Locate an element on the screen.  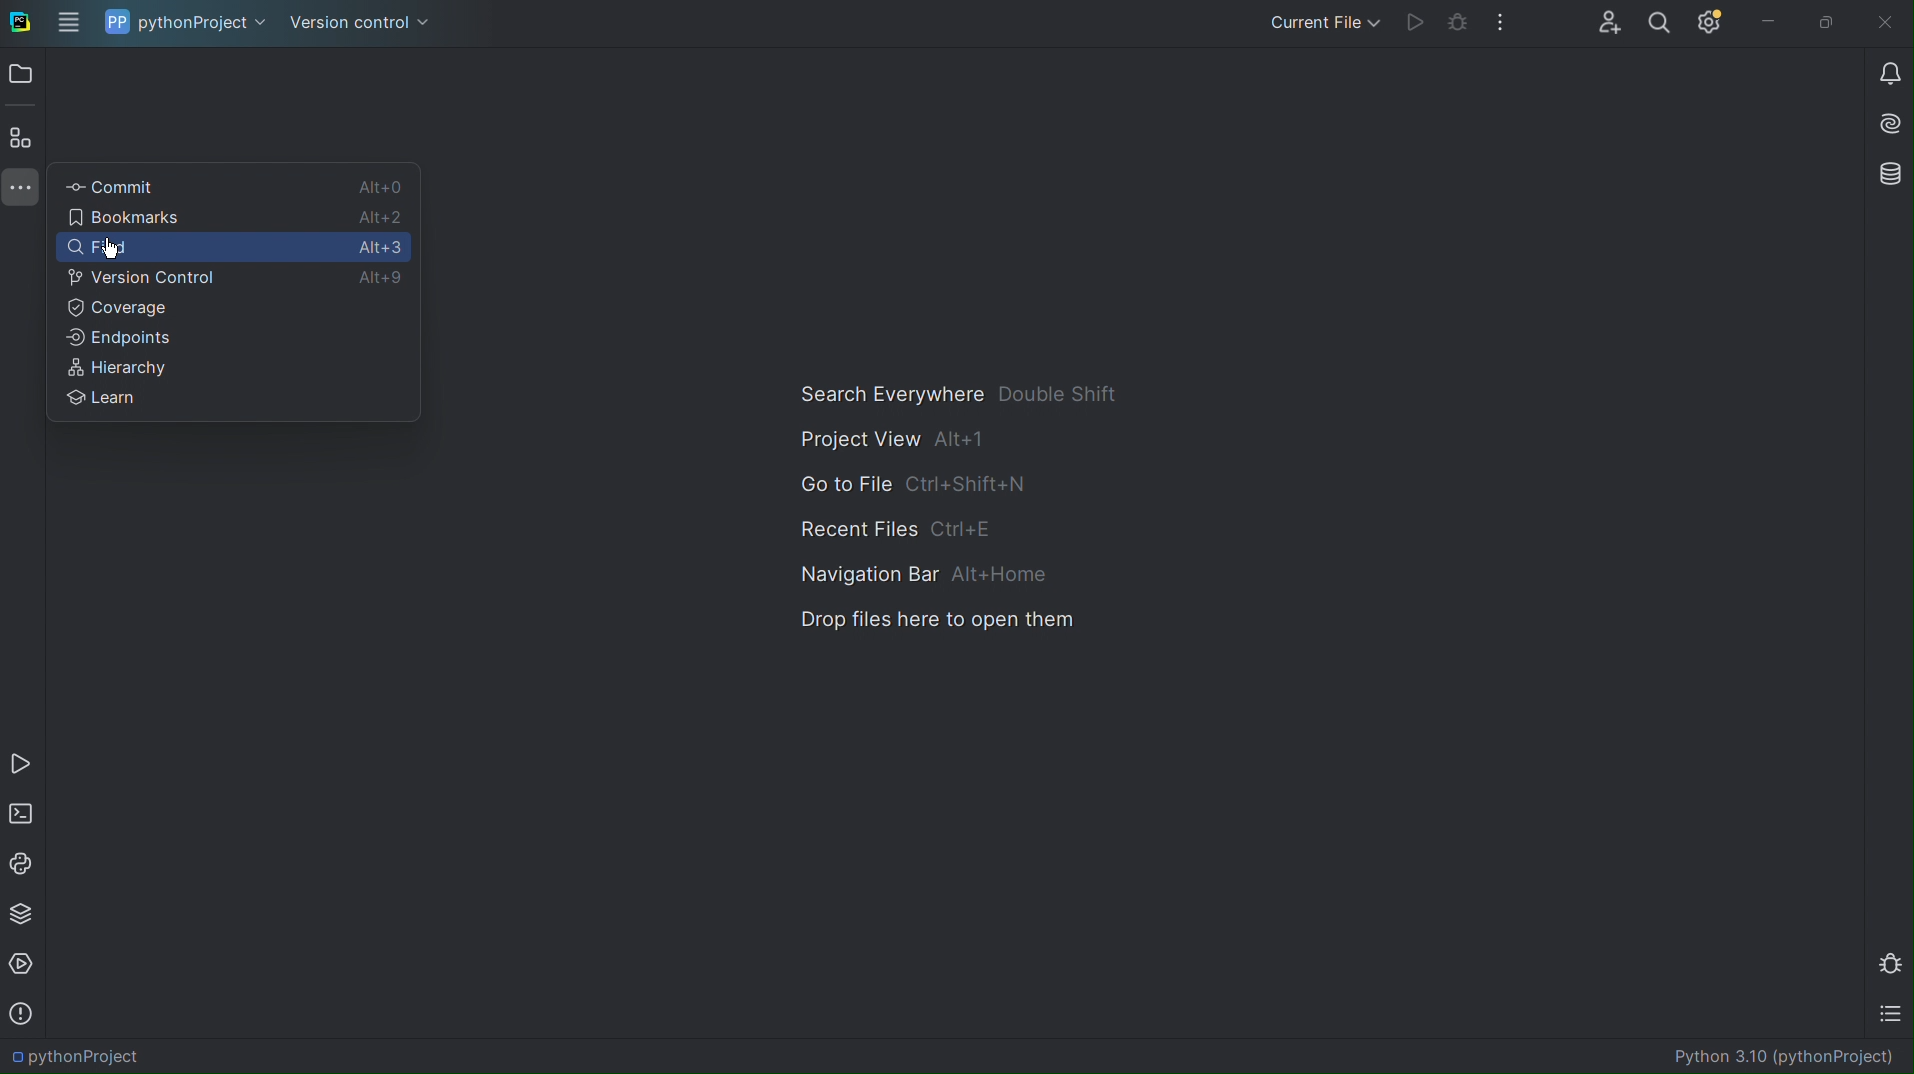
Version control is located at coordinates (363, 21).